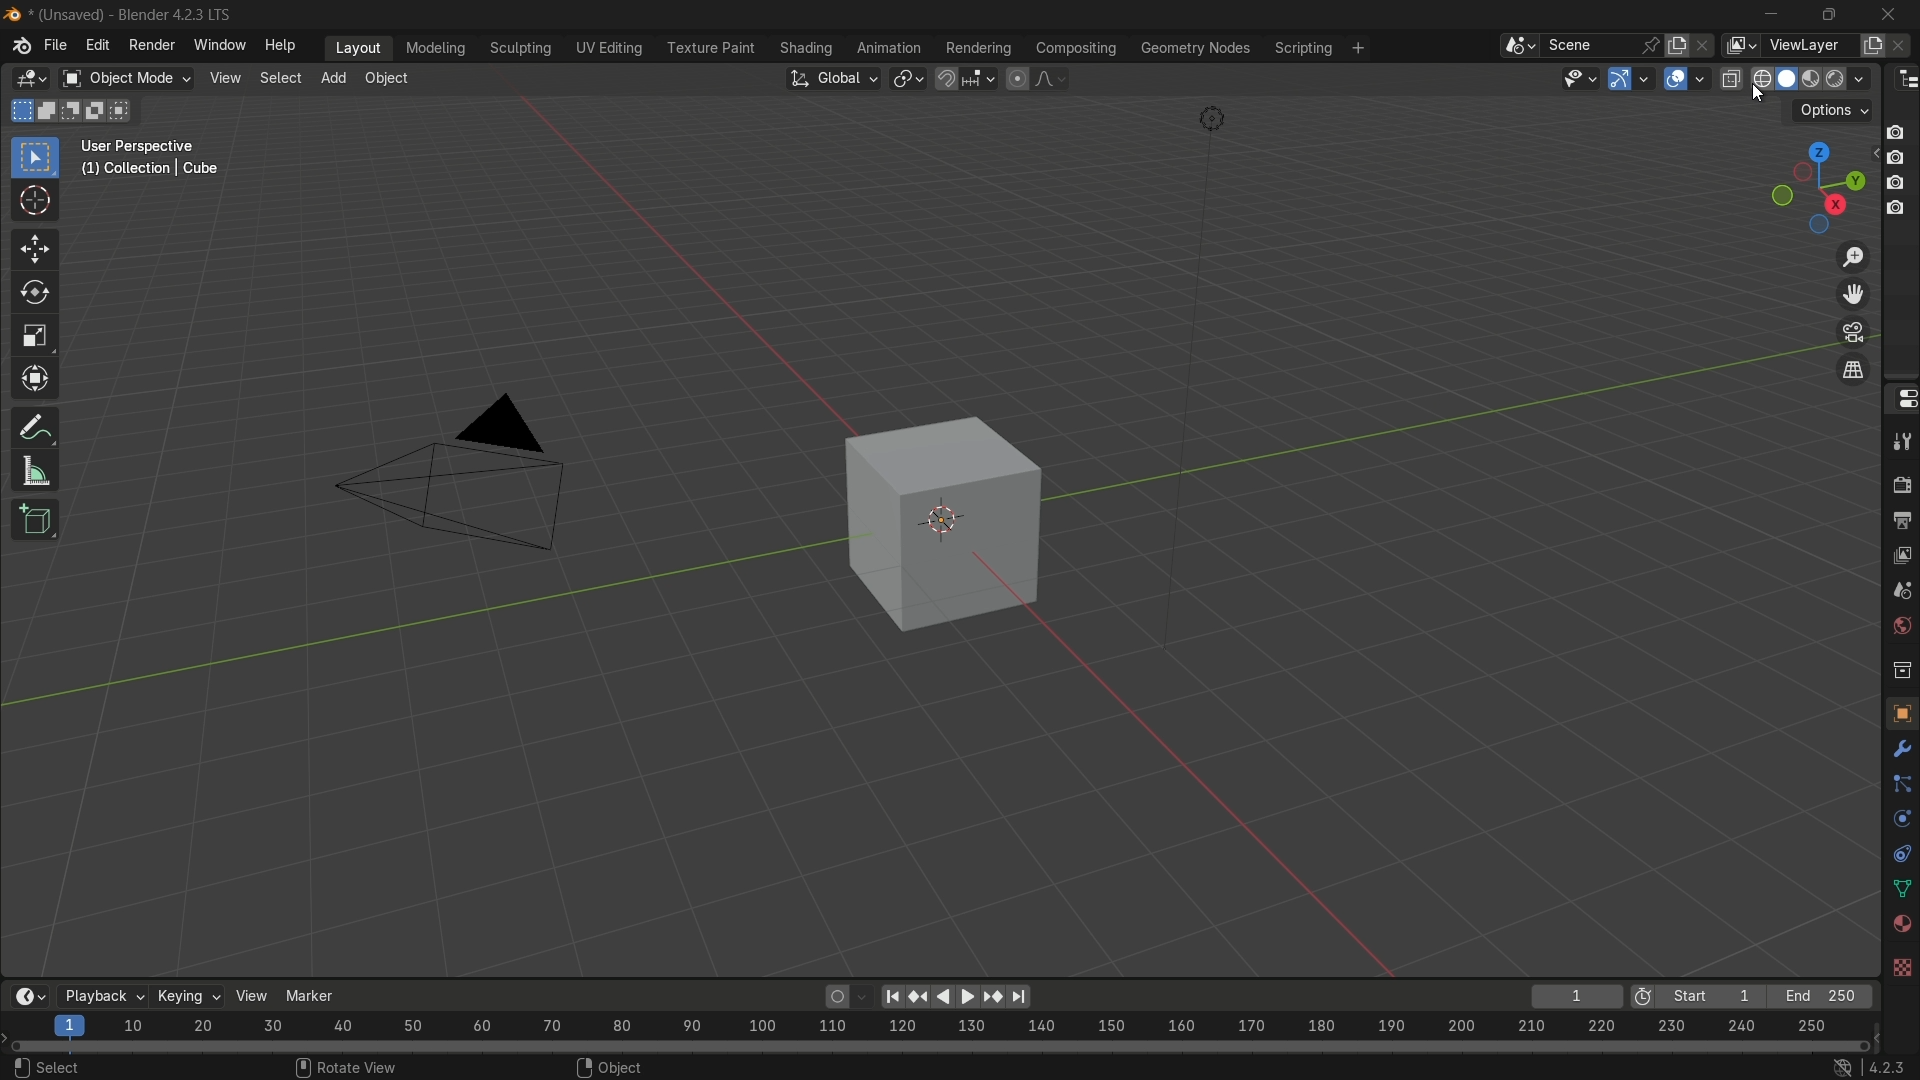 This screenshot has height=1080, width=1920. Describe the element at coordinates (475, 481) in the screenshot. I see `camera` at that location.